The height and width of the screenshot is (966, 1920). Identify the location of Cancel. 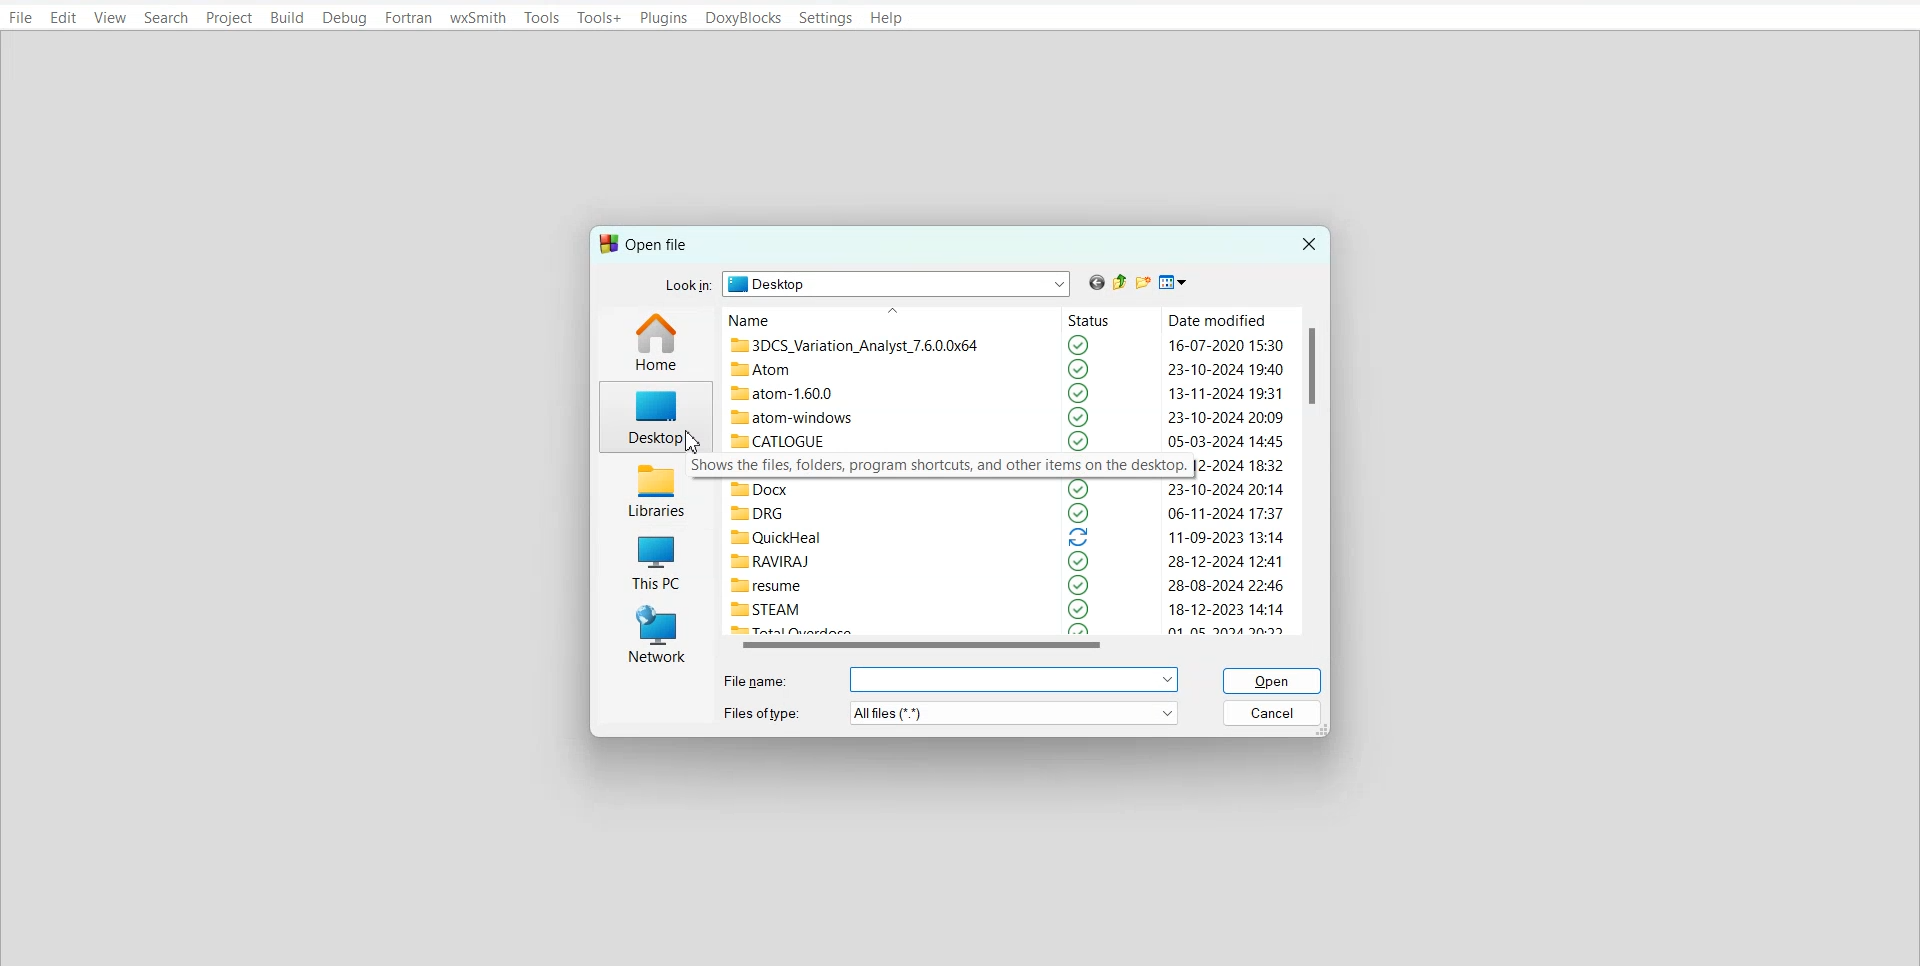
(1274, 714).